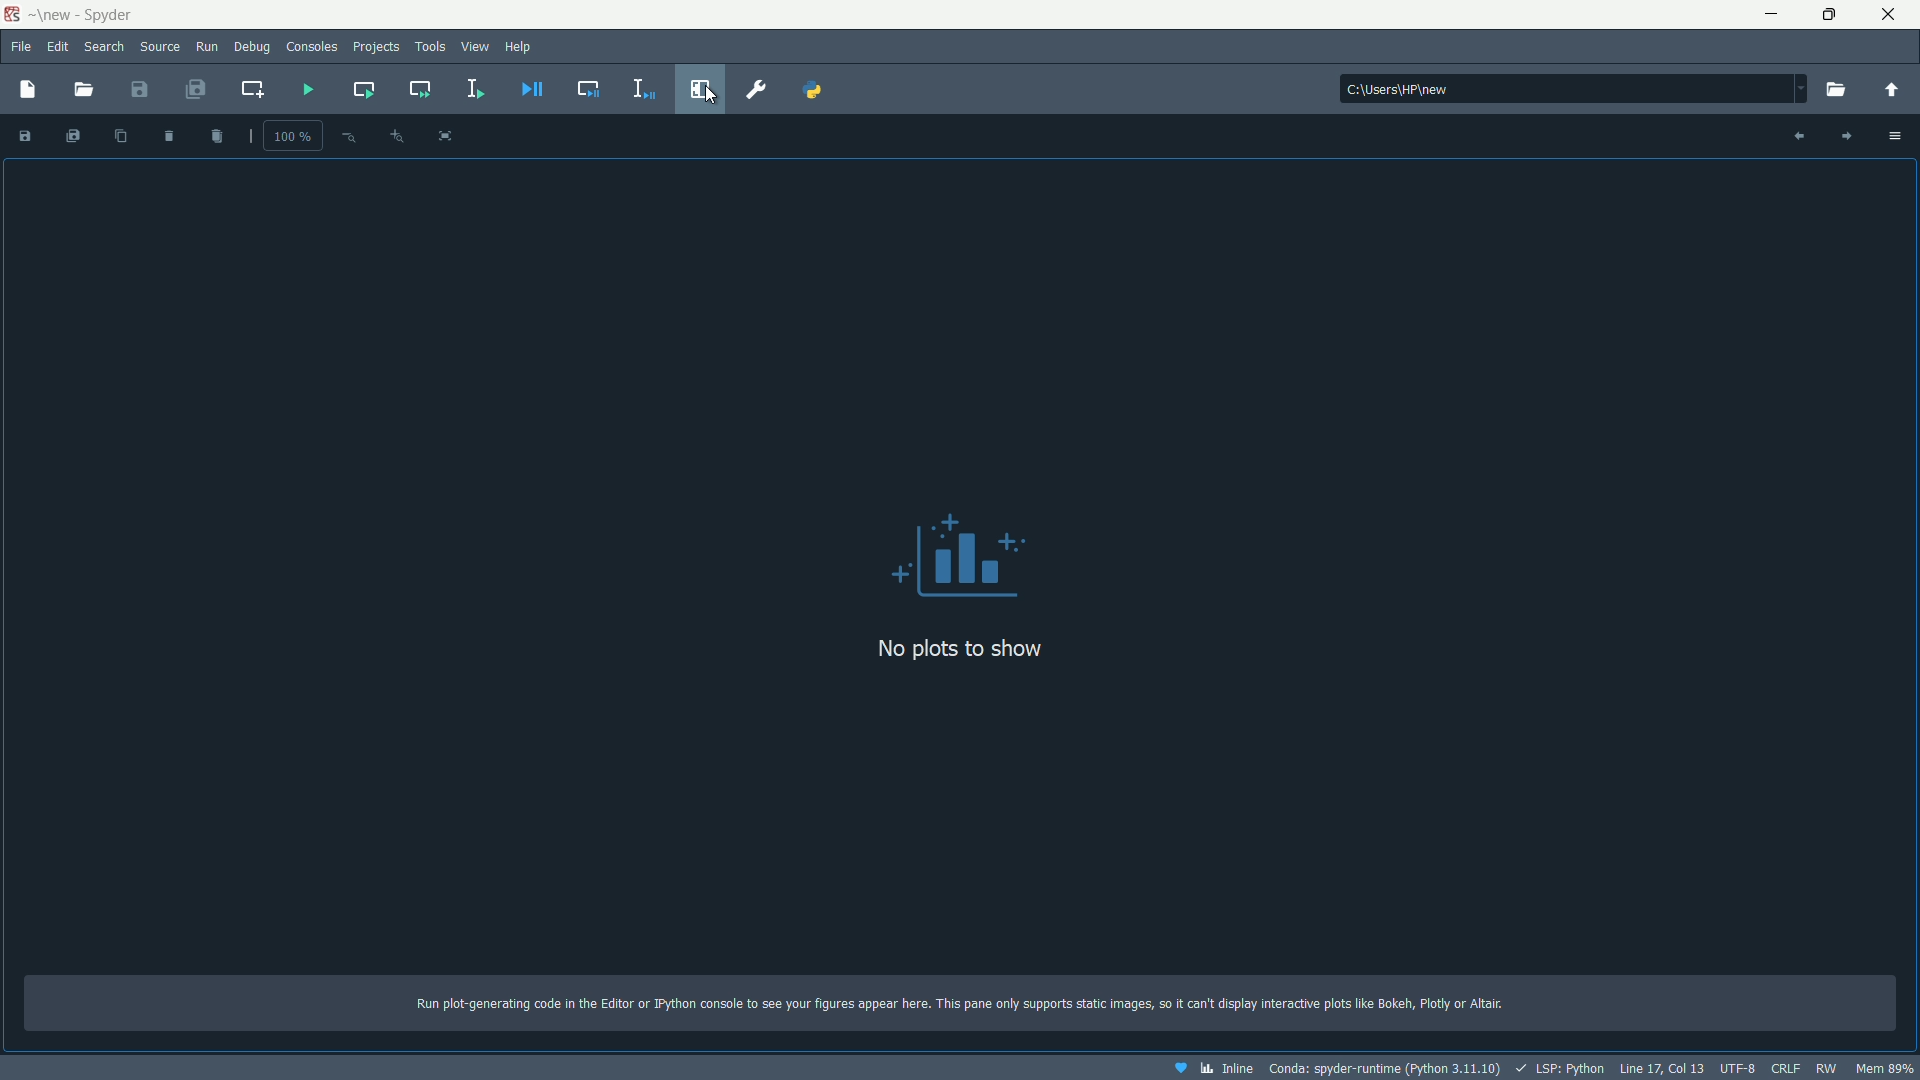 The image size is (1920, 1080). Describe the element at coordinates (446, 135) in the screenshot. I see `fit plot to the pane size` at that location.